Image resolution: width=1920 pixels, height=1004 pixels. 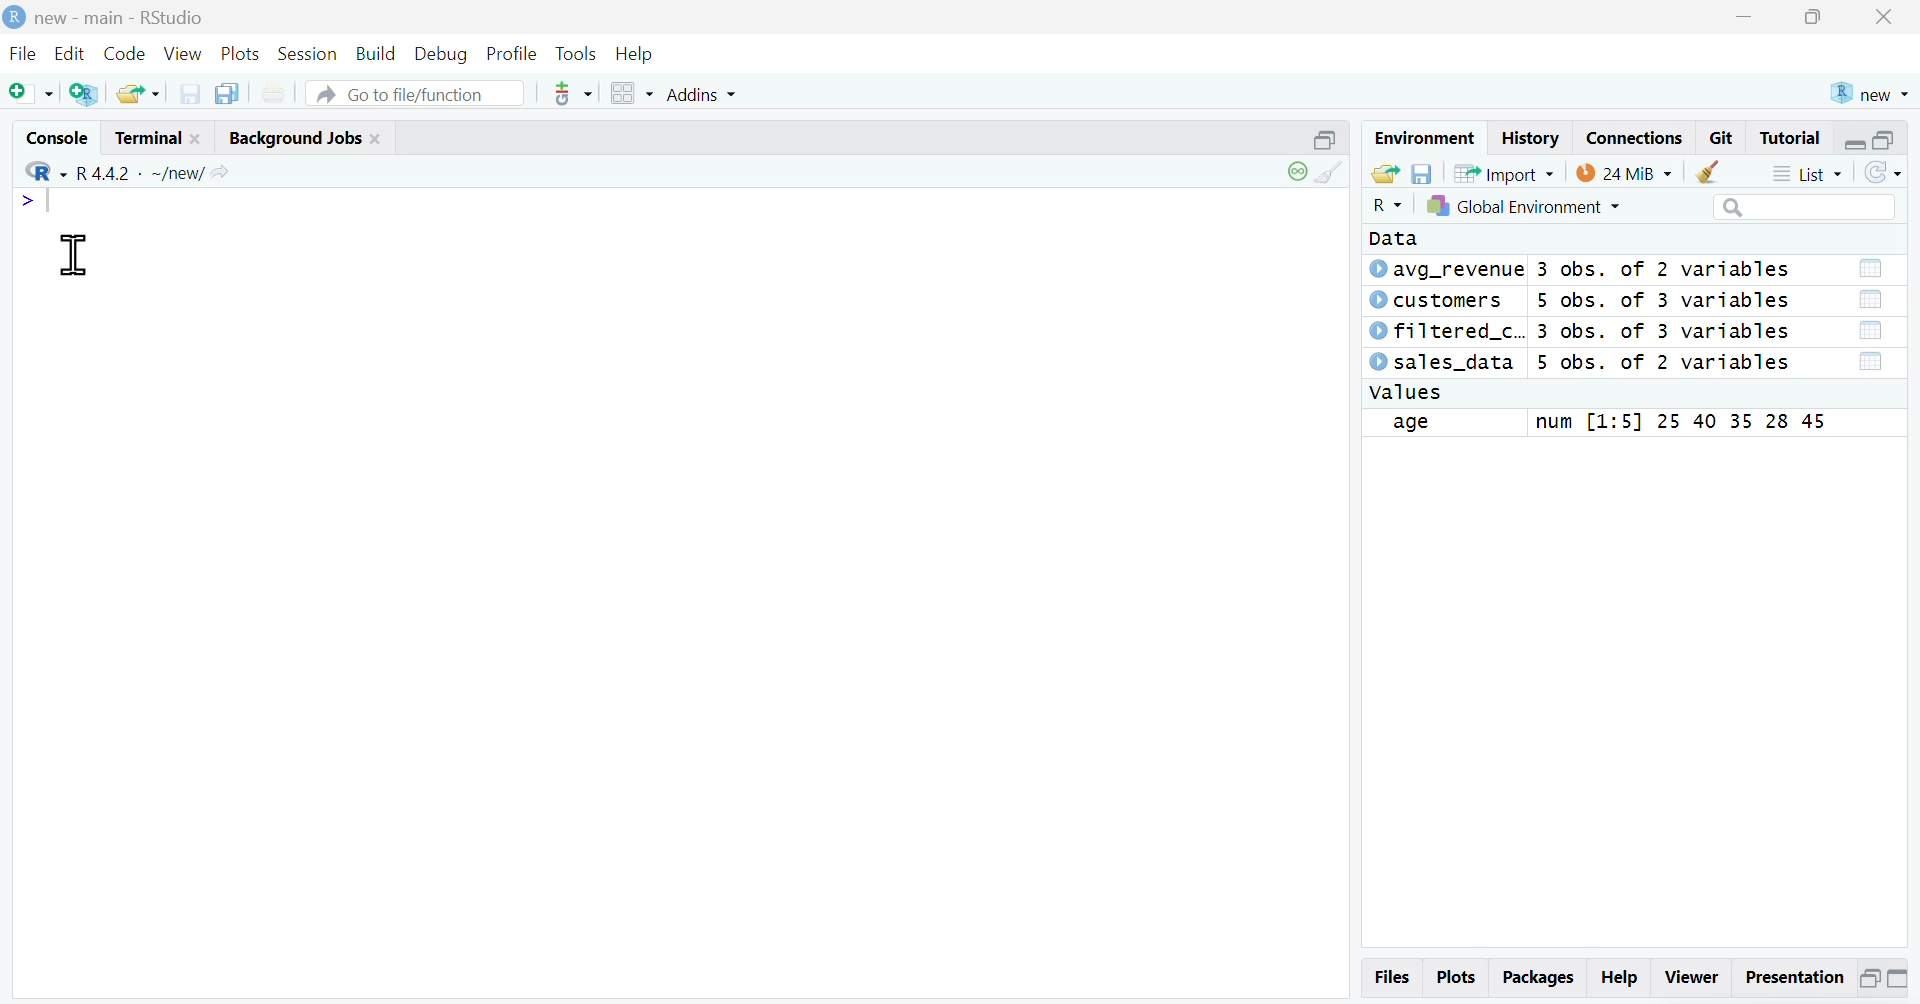 I want to click on R 4.4.2 . ~/new/, so click(x=154, y=172).